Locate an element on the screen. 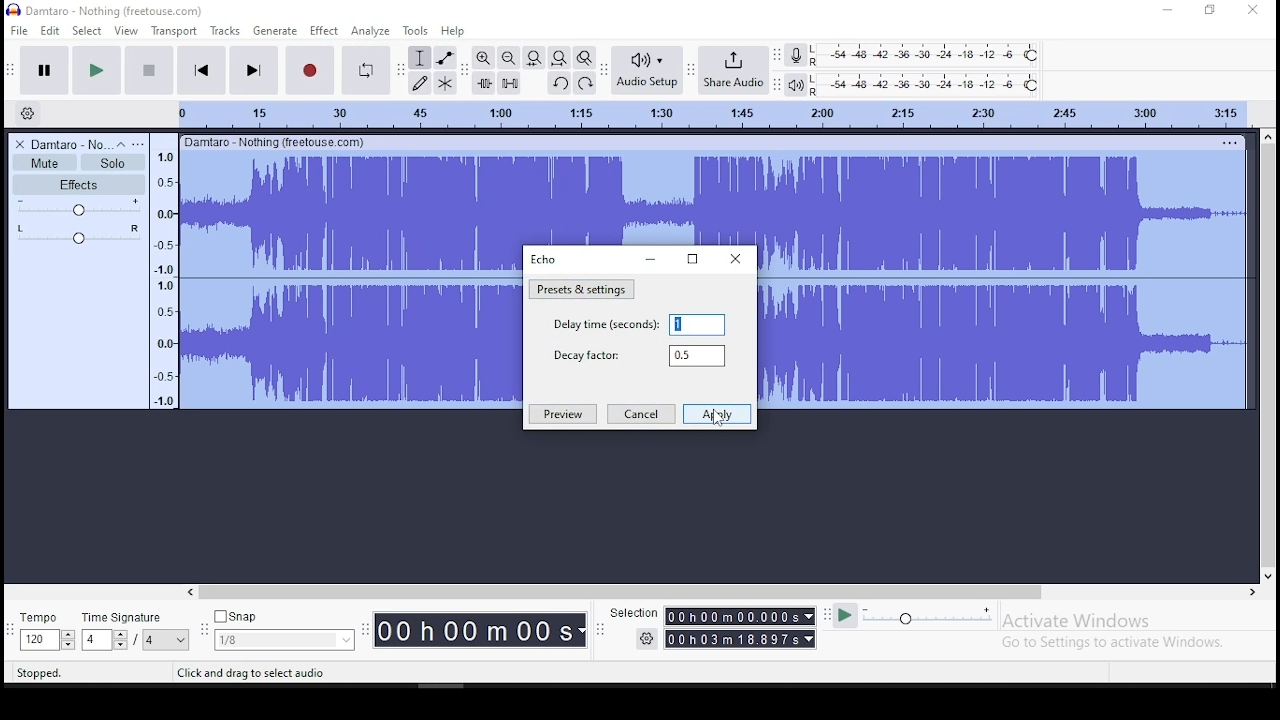 This screenshot has height=720, width=1280. minimize is located at coordinates (650, 259).